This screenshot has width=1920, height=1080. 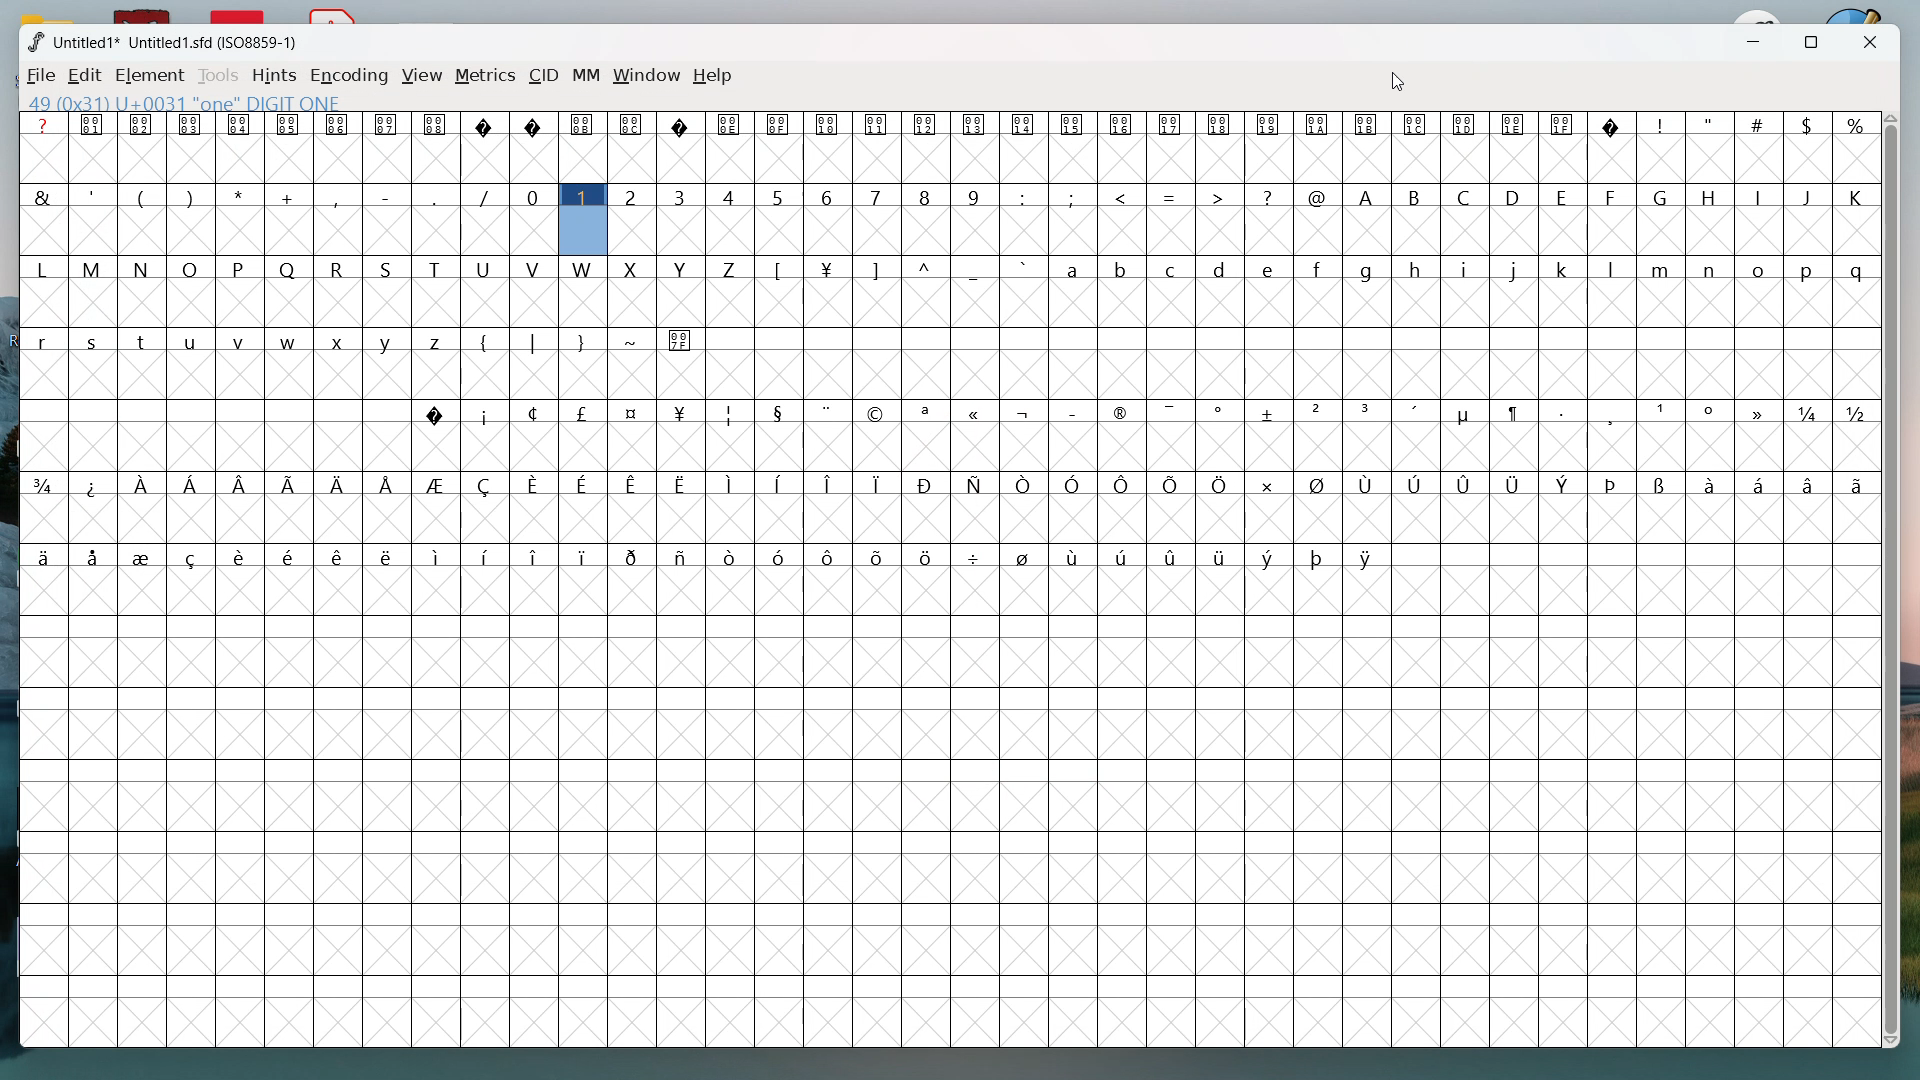 I want to click on N, so click(x=141, y=268).